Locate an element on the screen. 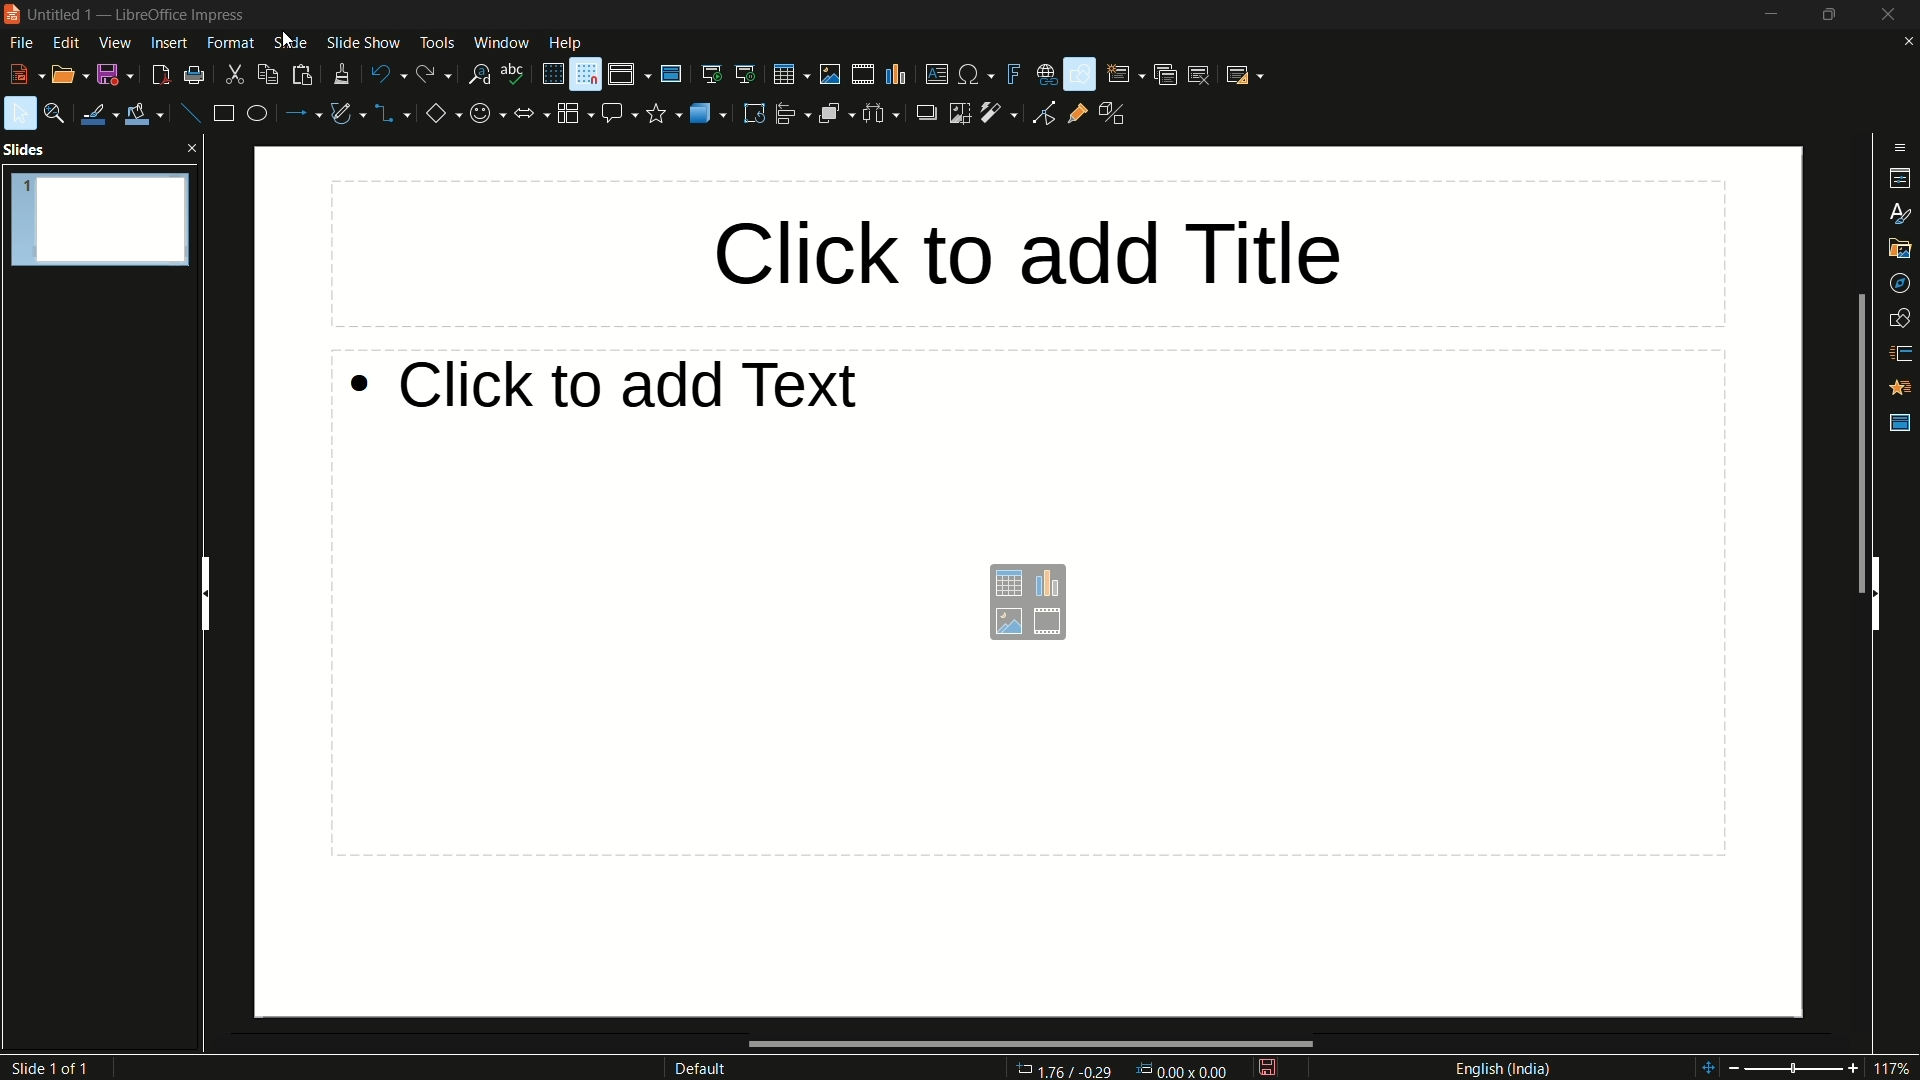 The height and width of the screenshot is (1080, 1920). shift is located at coordinates (1708, 1069).